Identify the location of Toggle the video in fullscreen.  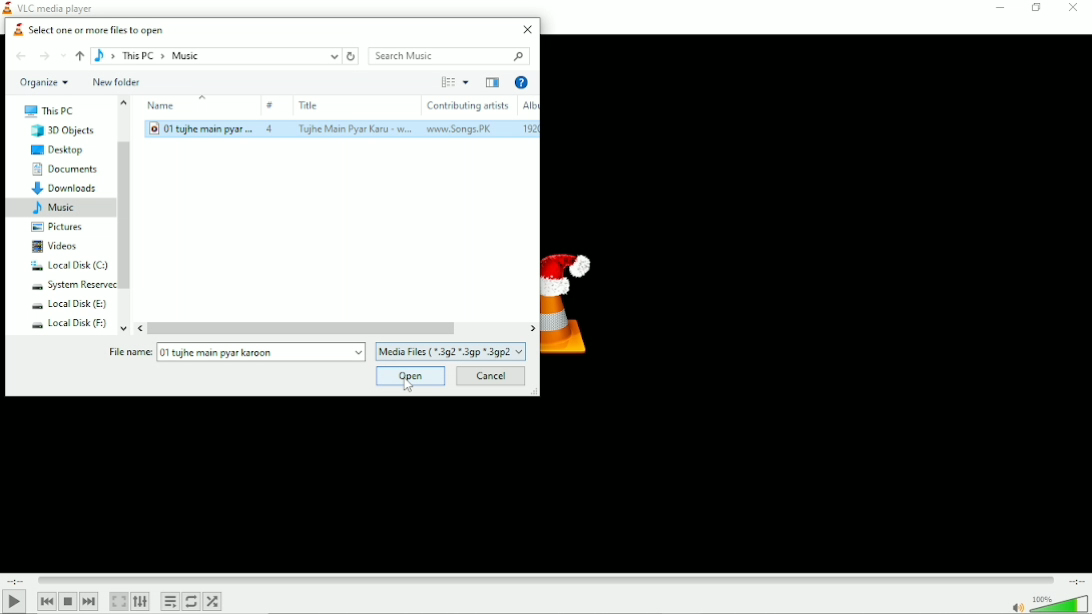
(118, 602).